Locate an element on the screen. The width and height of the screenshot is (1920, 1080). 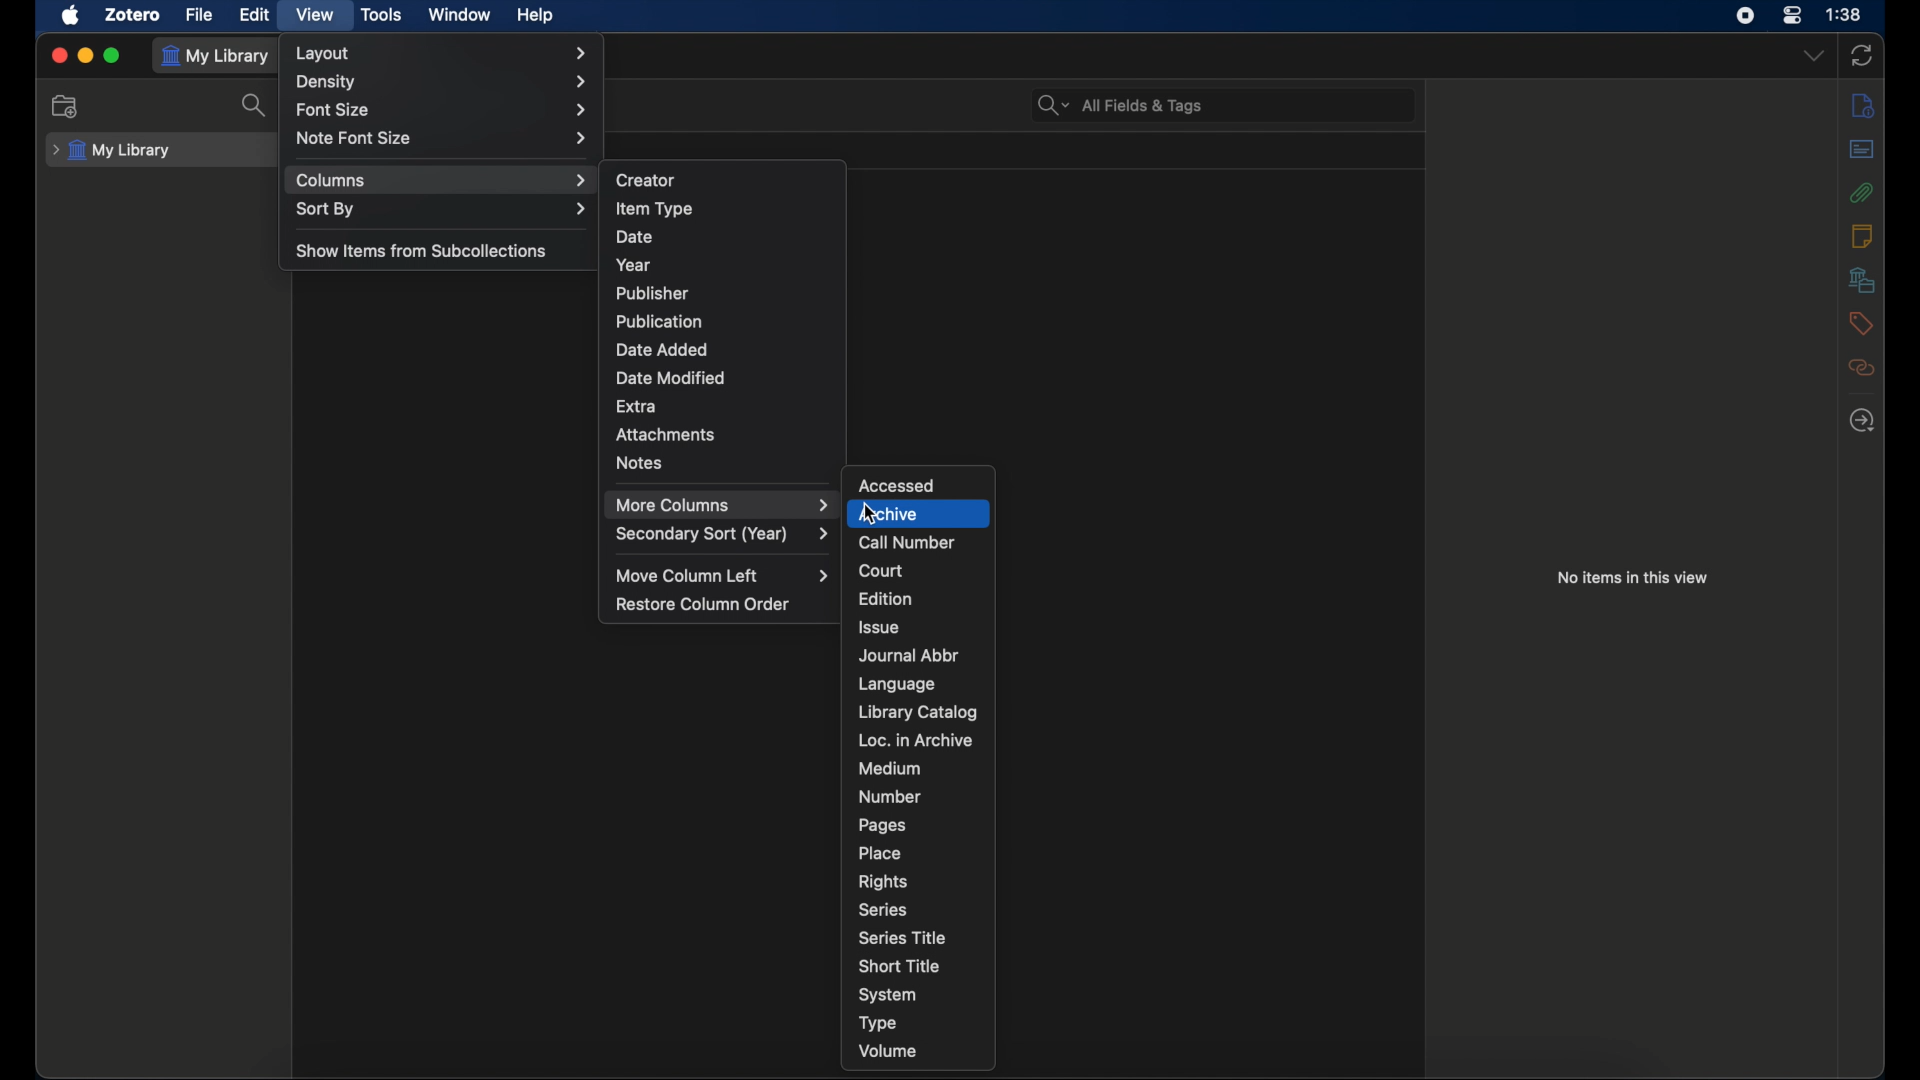
date added is located at coordinates (660, 349).